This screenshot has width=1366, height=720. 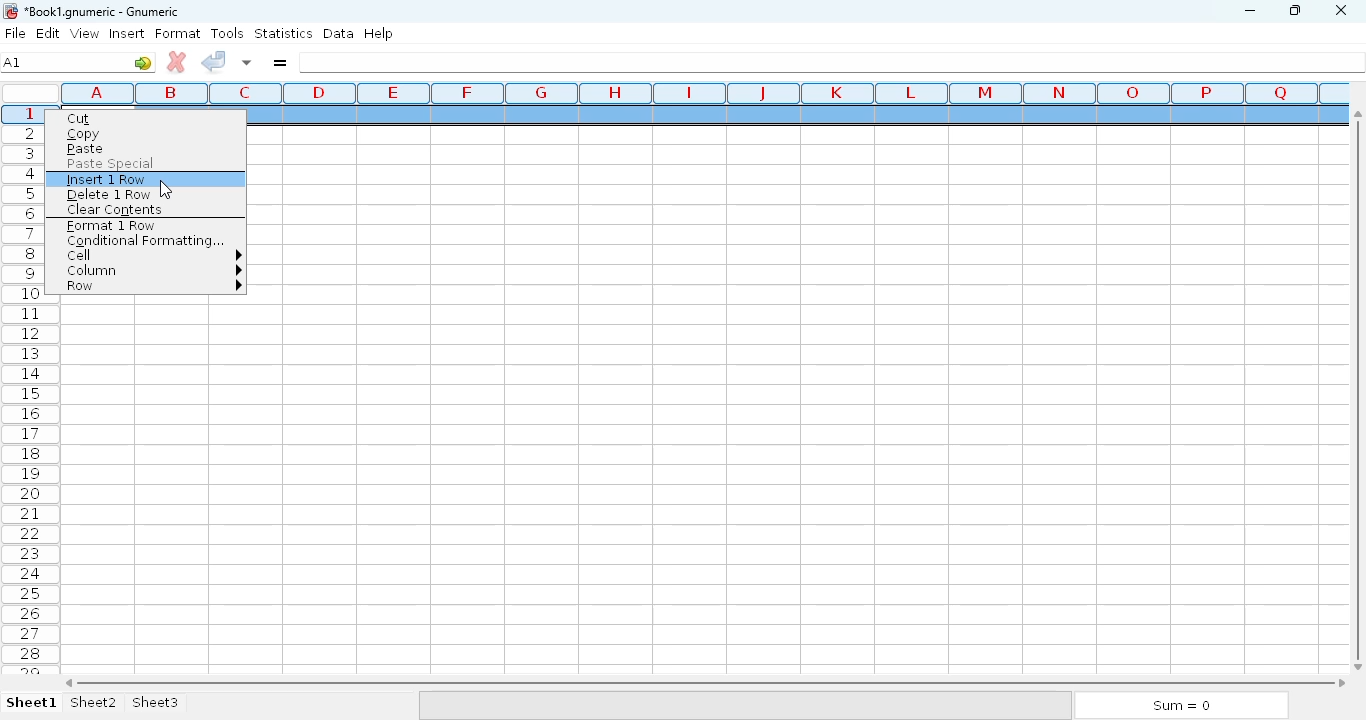 I want to click on title, so click(x=103, y=12).